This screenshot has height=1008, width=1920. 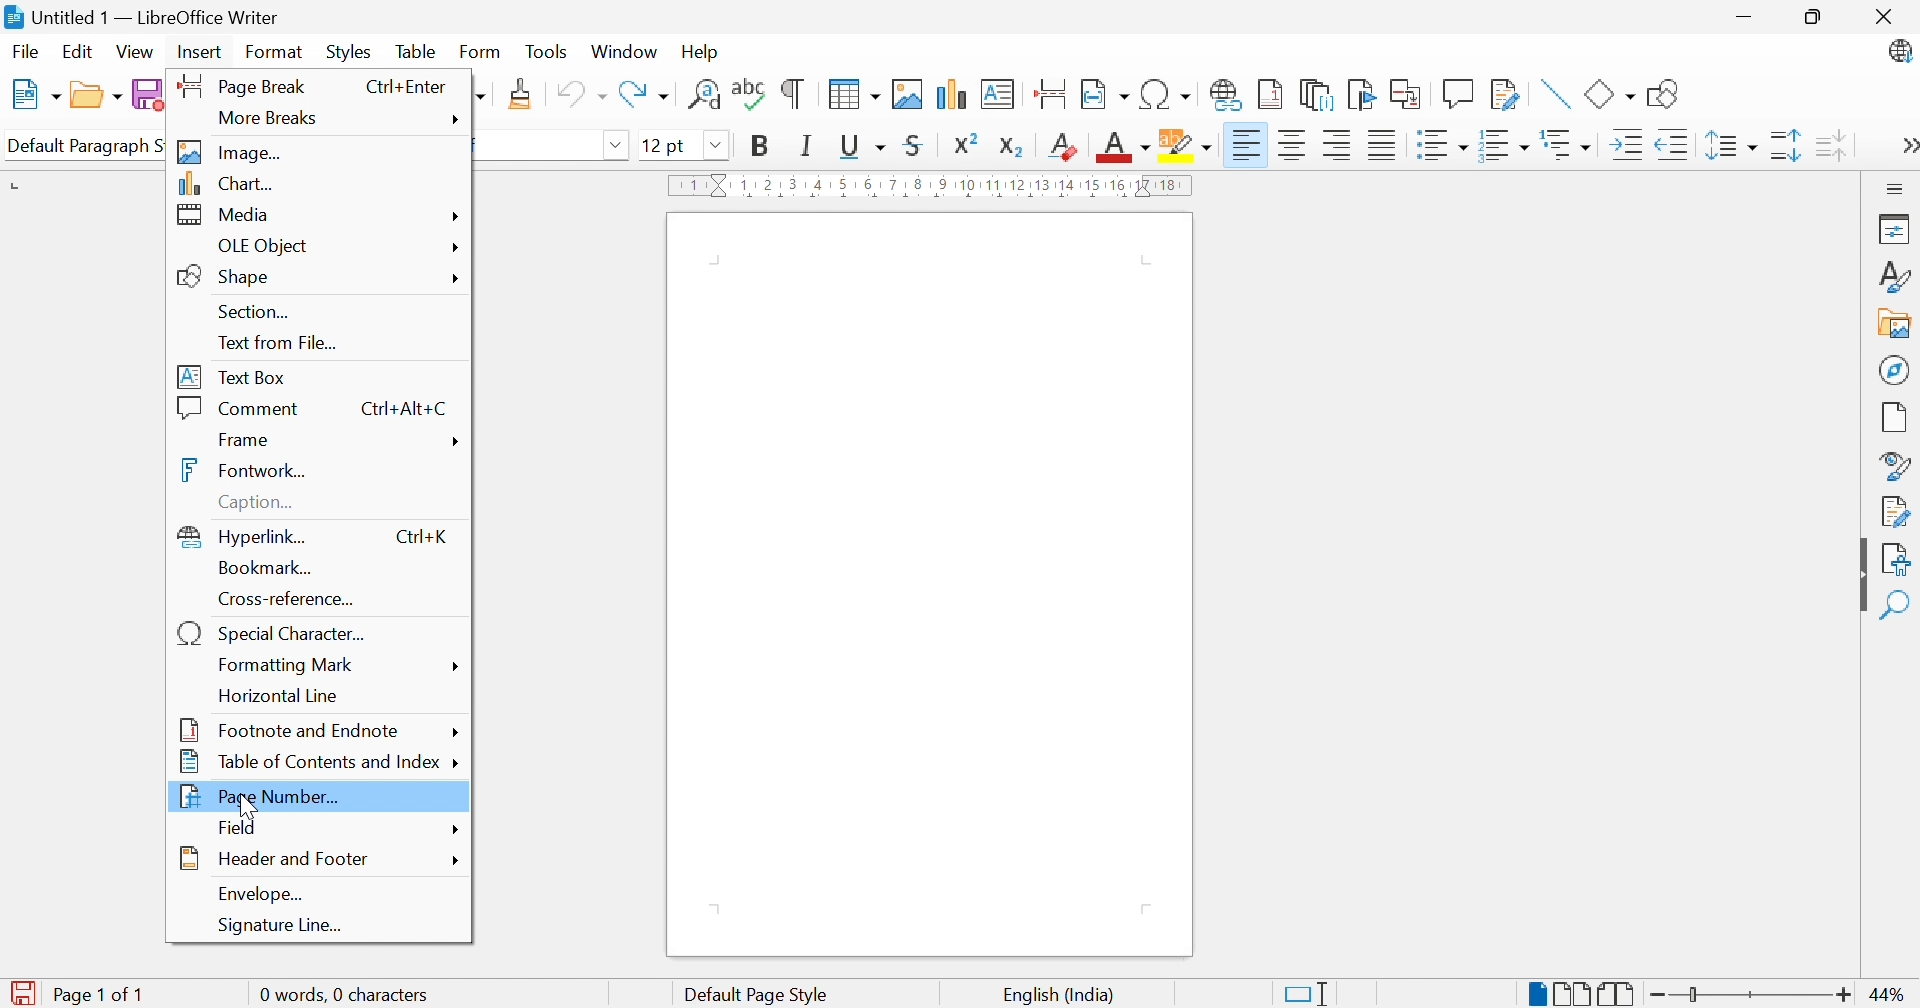 I want to click on More, so click(x=454, y=862).